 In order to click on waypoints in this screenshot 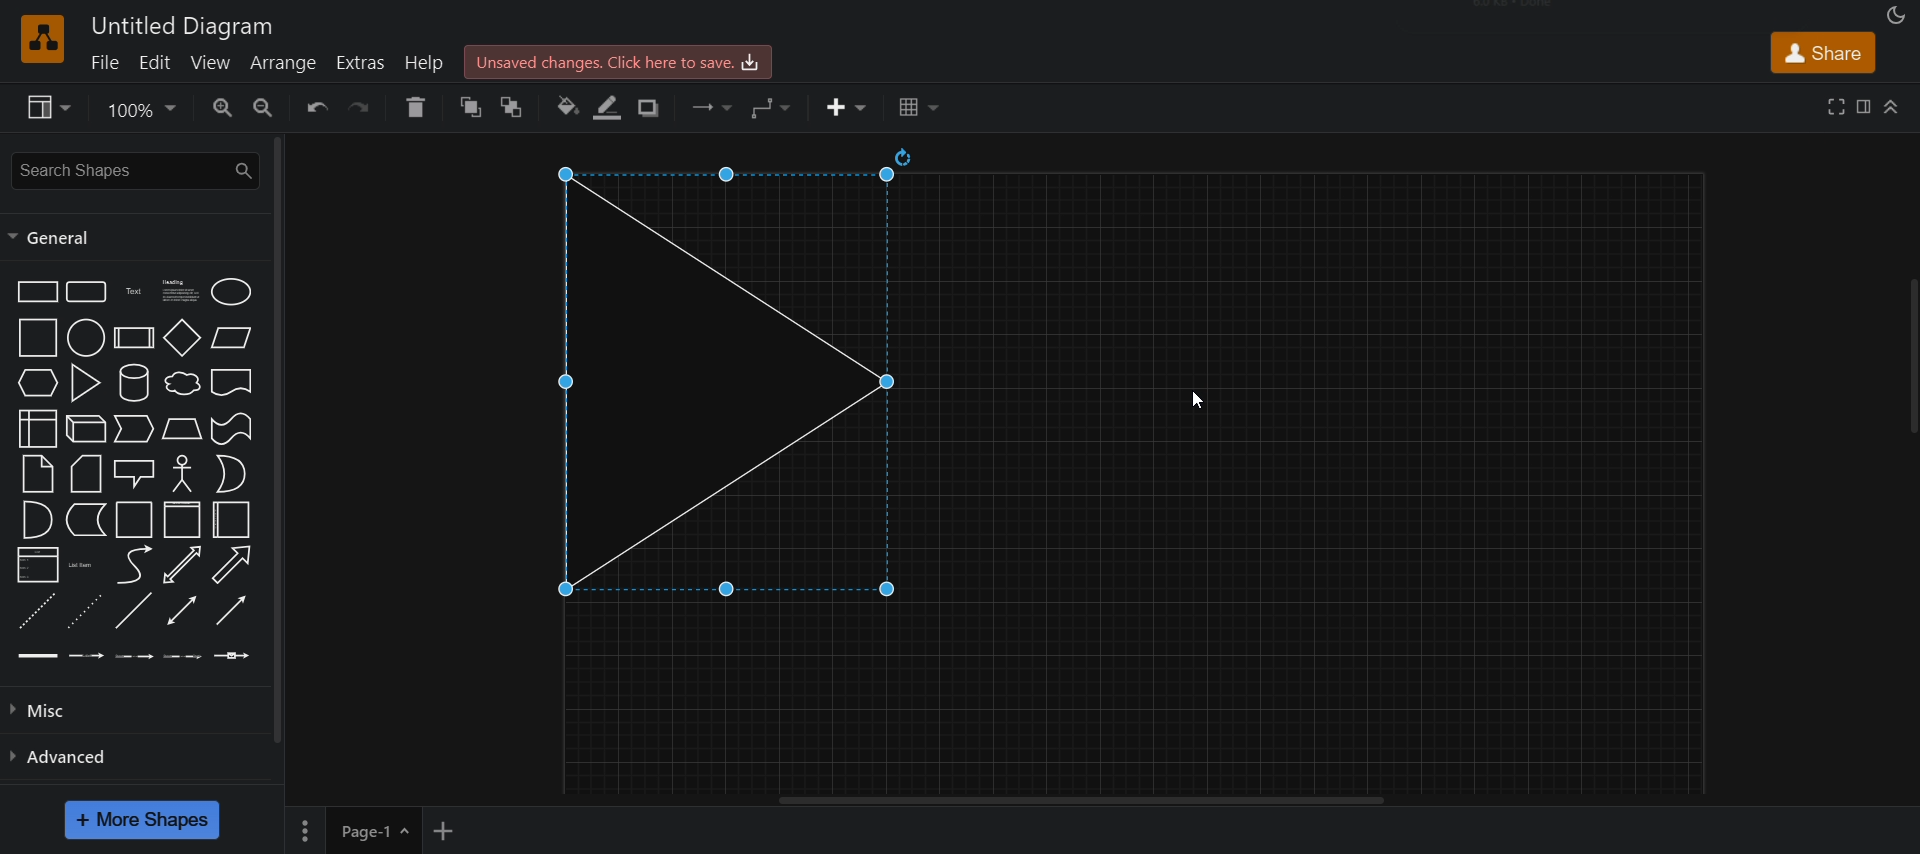, I will do `click(769, 107)`.